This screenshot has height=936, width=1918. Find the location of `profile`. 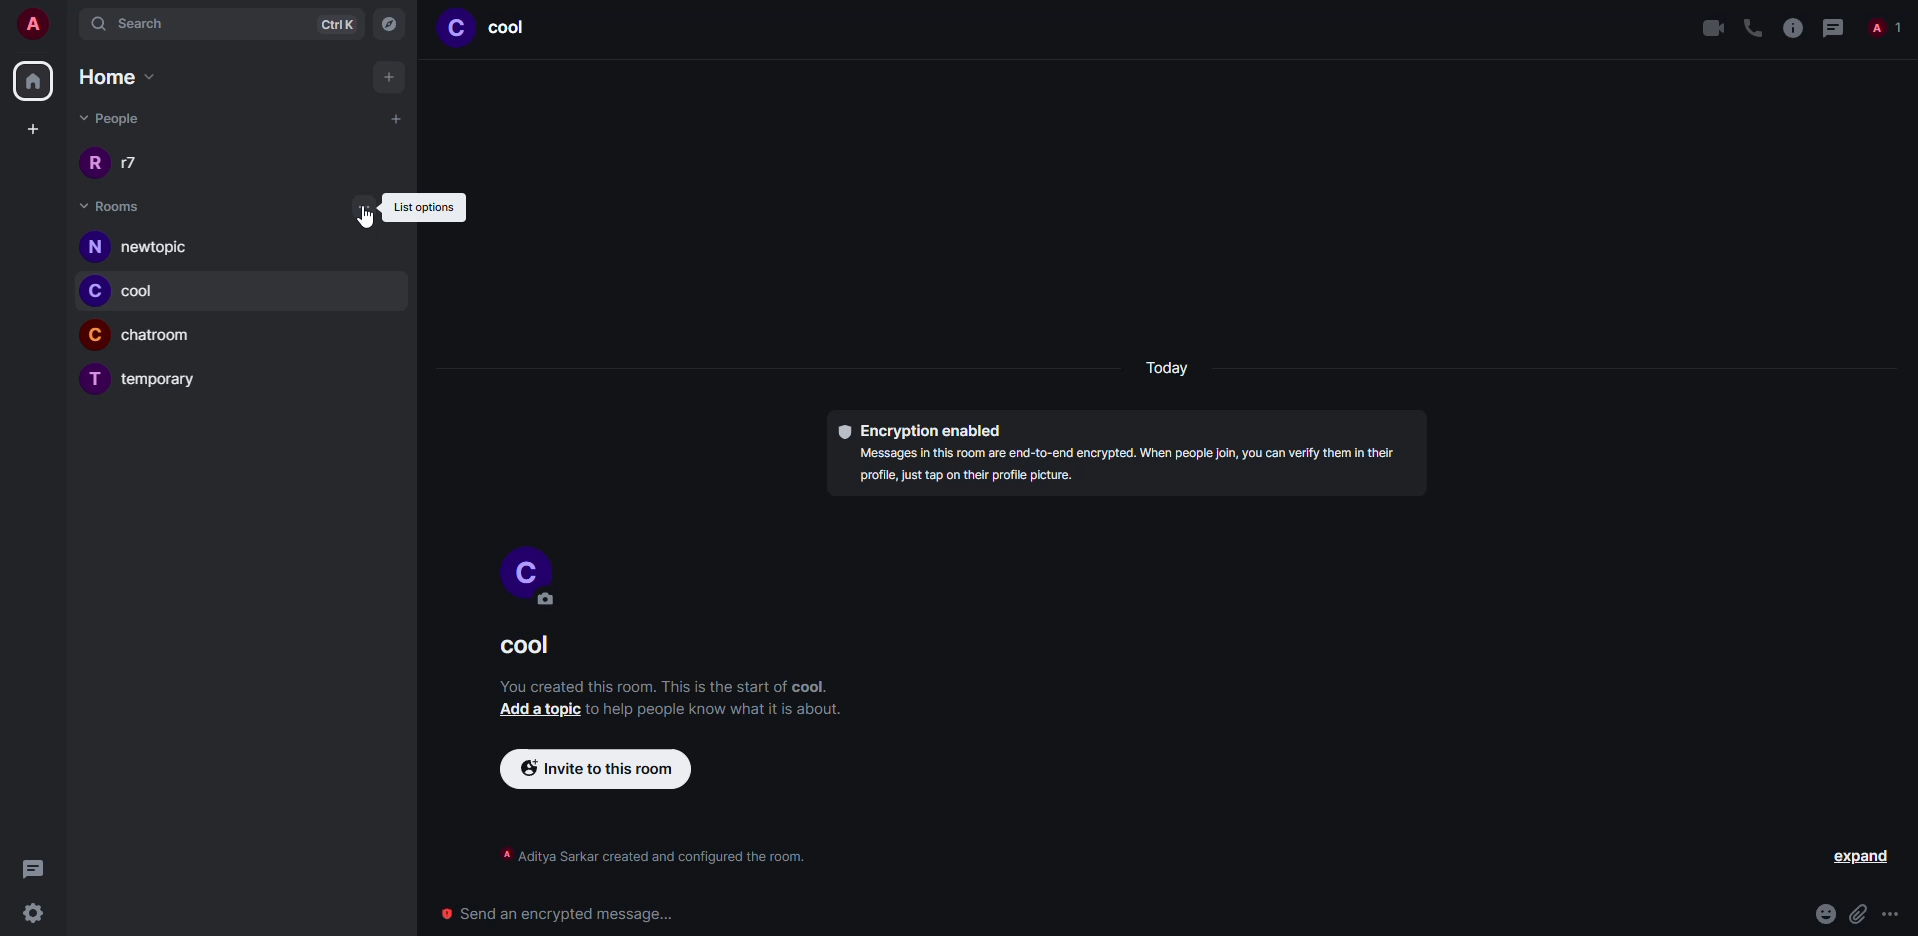

profile is located at coordinates (536, 566).